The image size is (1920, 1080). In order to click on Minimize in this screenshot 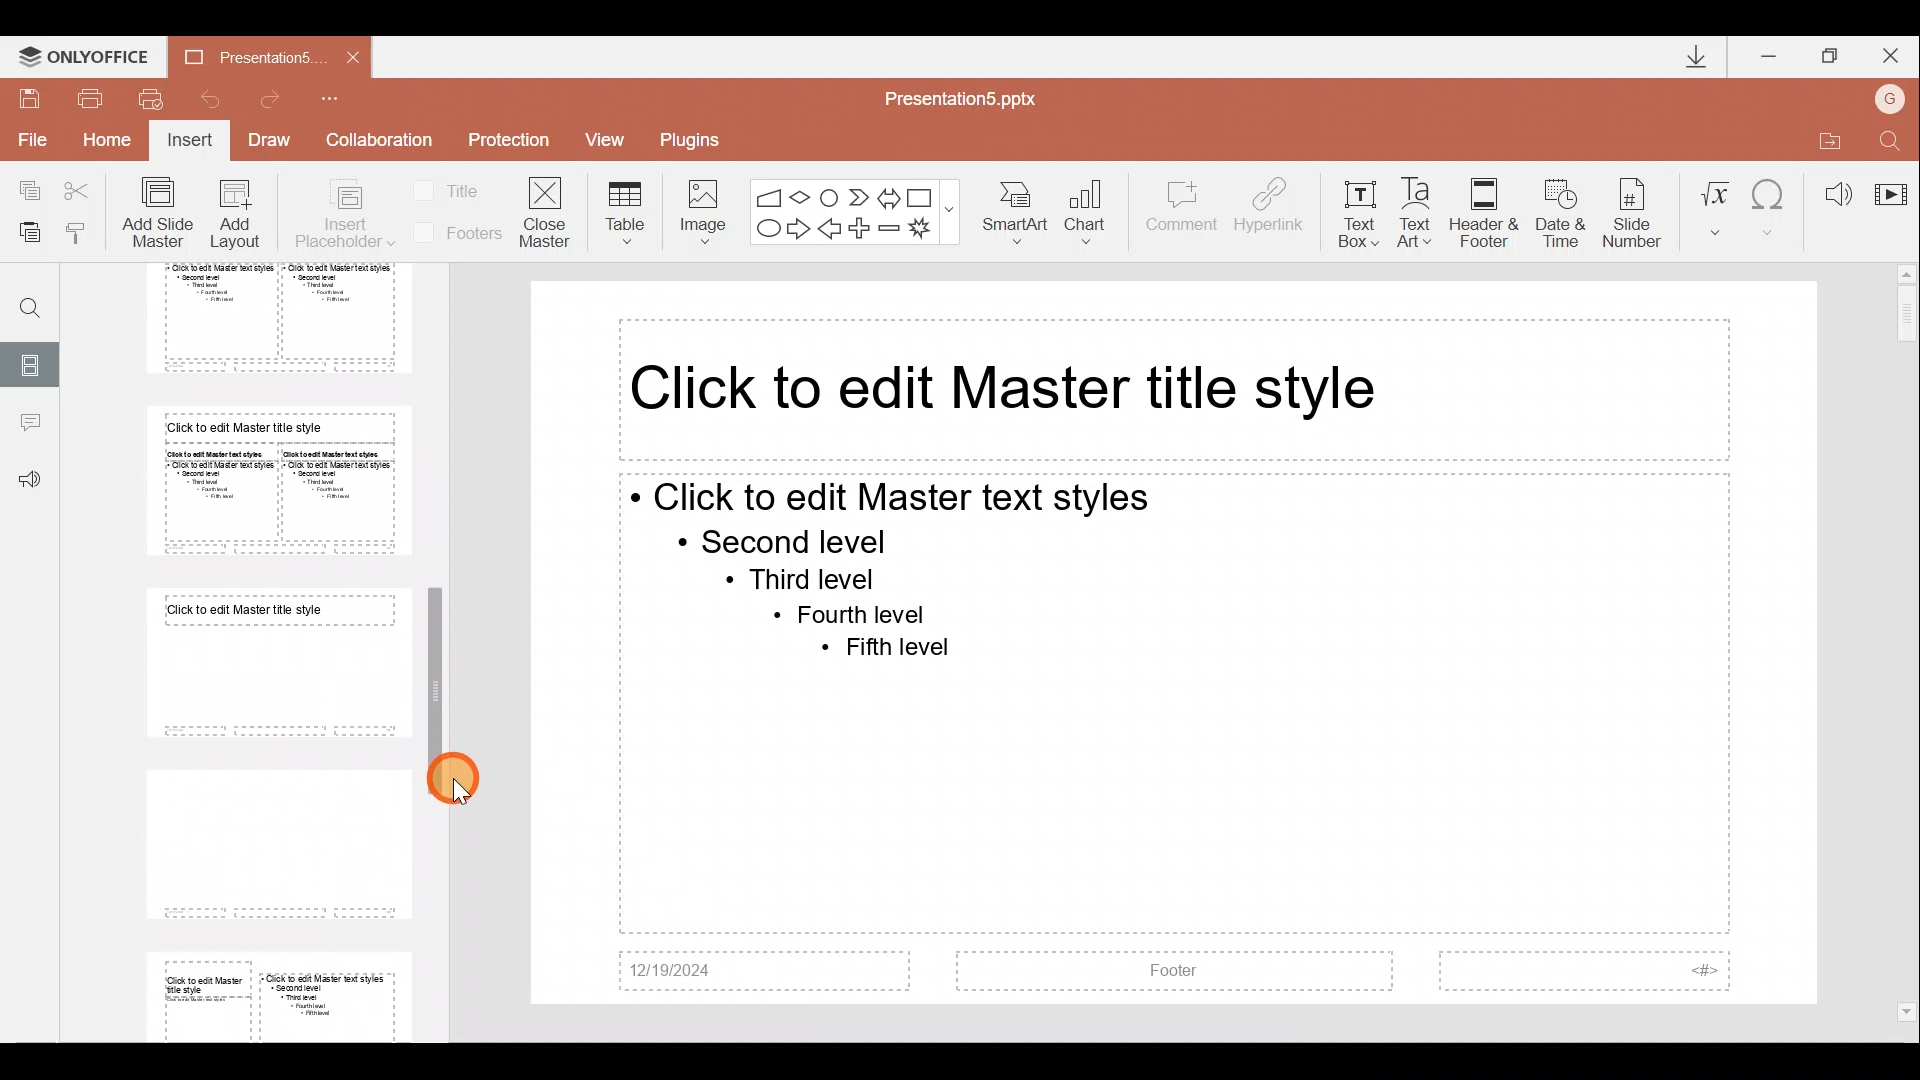, I will do `click(1770, 52)`.